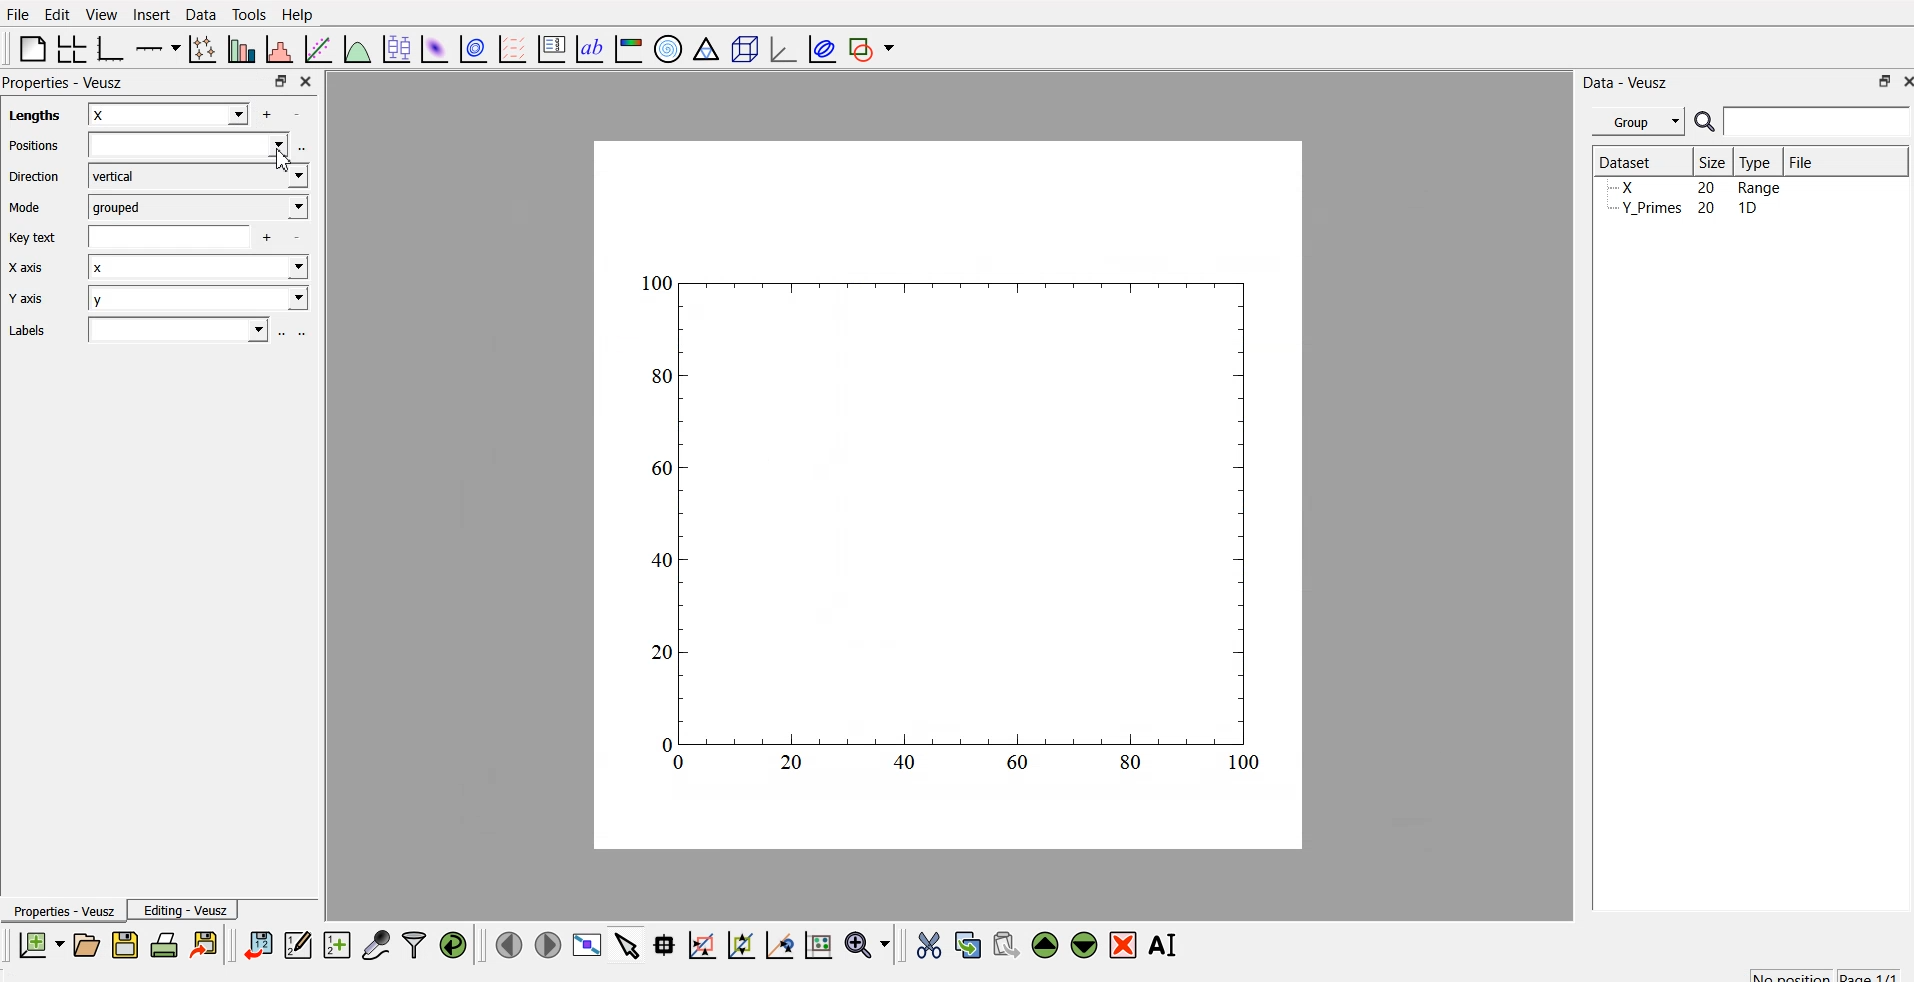 This screenshot has width=1914, height=982. What do you see at coordinates (506, 944) in the screenshot?
I see `move to previous page` at bounding box center [506, 944].